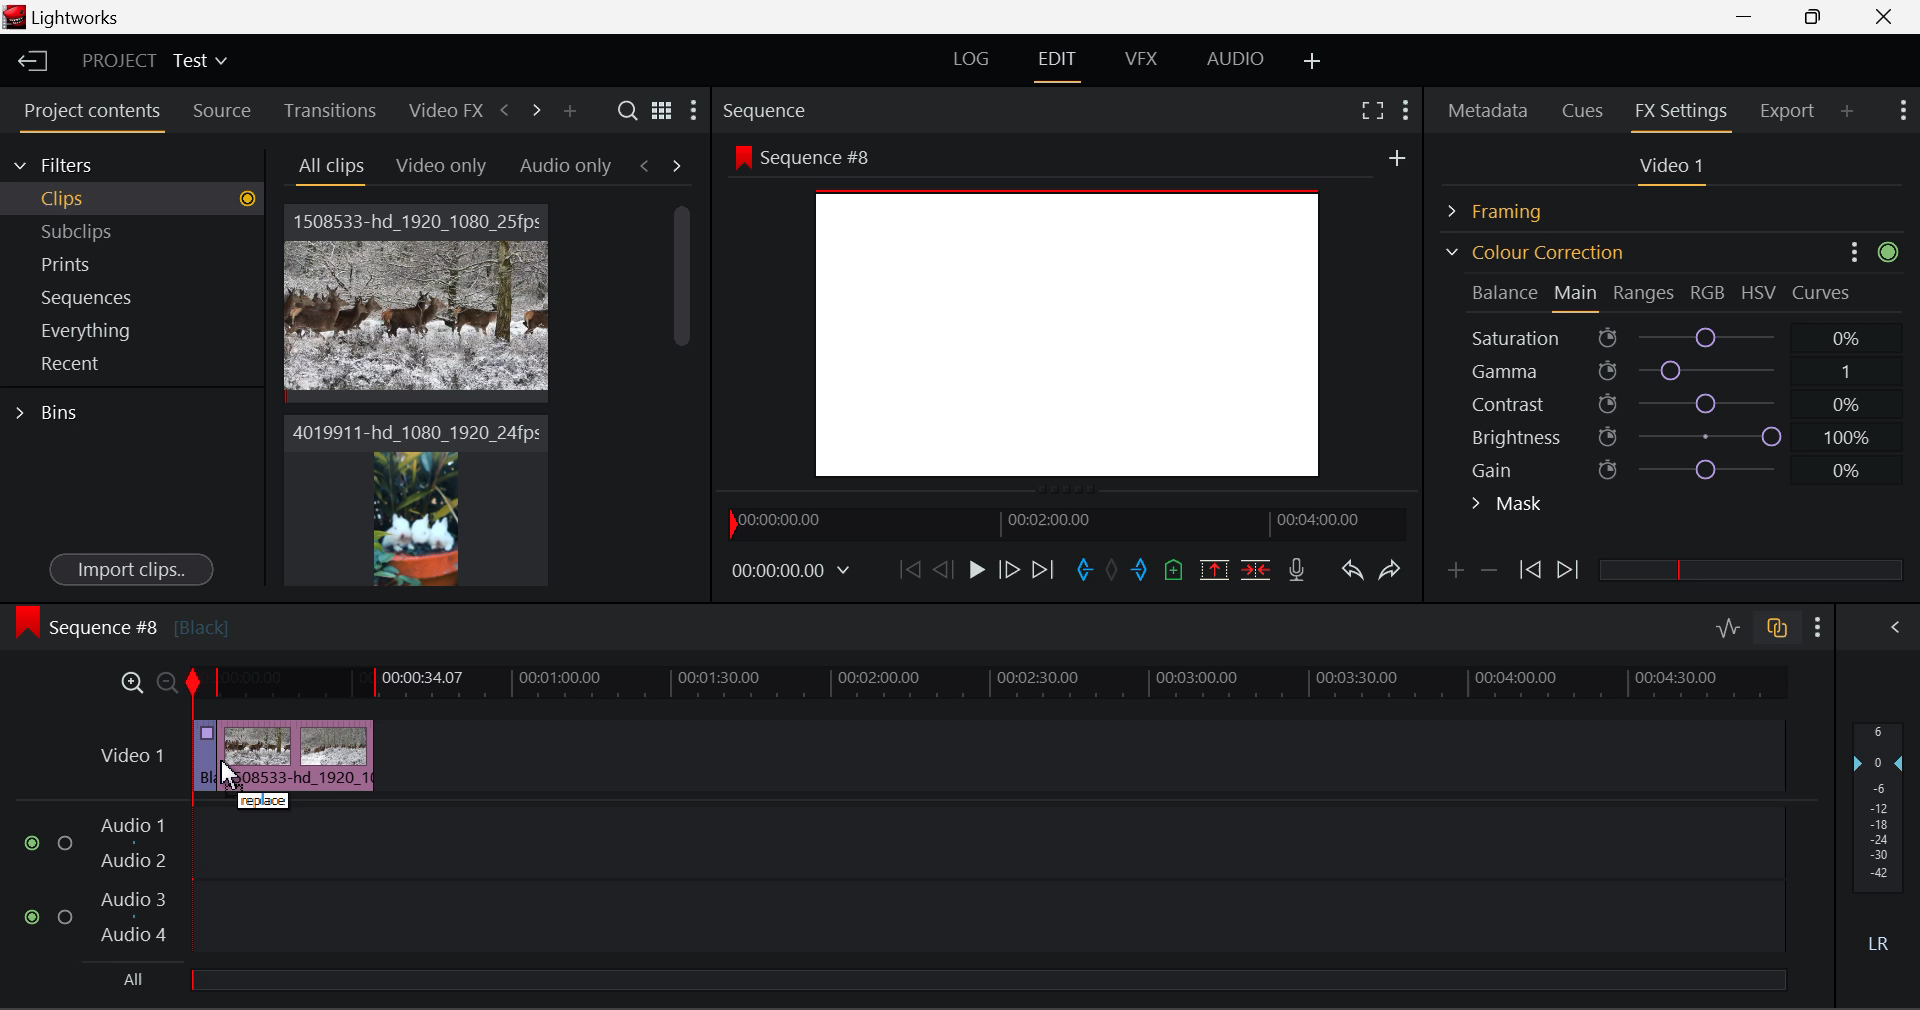 This screenshot has height=1010, width=1920. I want to click on icon, so click(1889, 249).